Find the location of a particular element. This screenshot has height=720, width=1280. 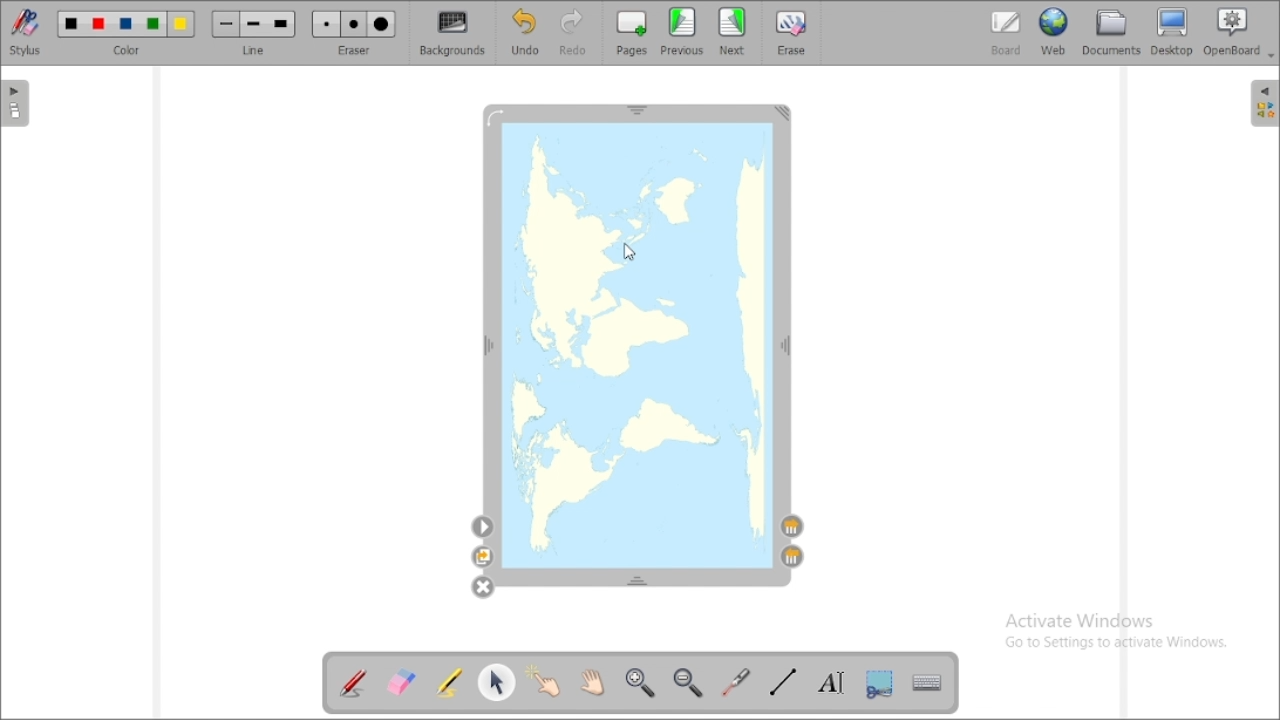

openboard is located at coordinates (1234, 32).